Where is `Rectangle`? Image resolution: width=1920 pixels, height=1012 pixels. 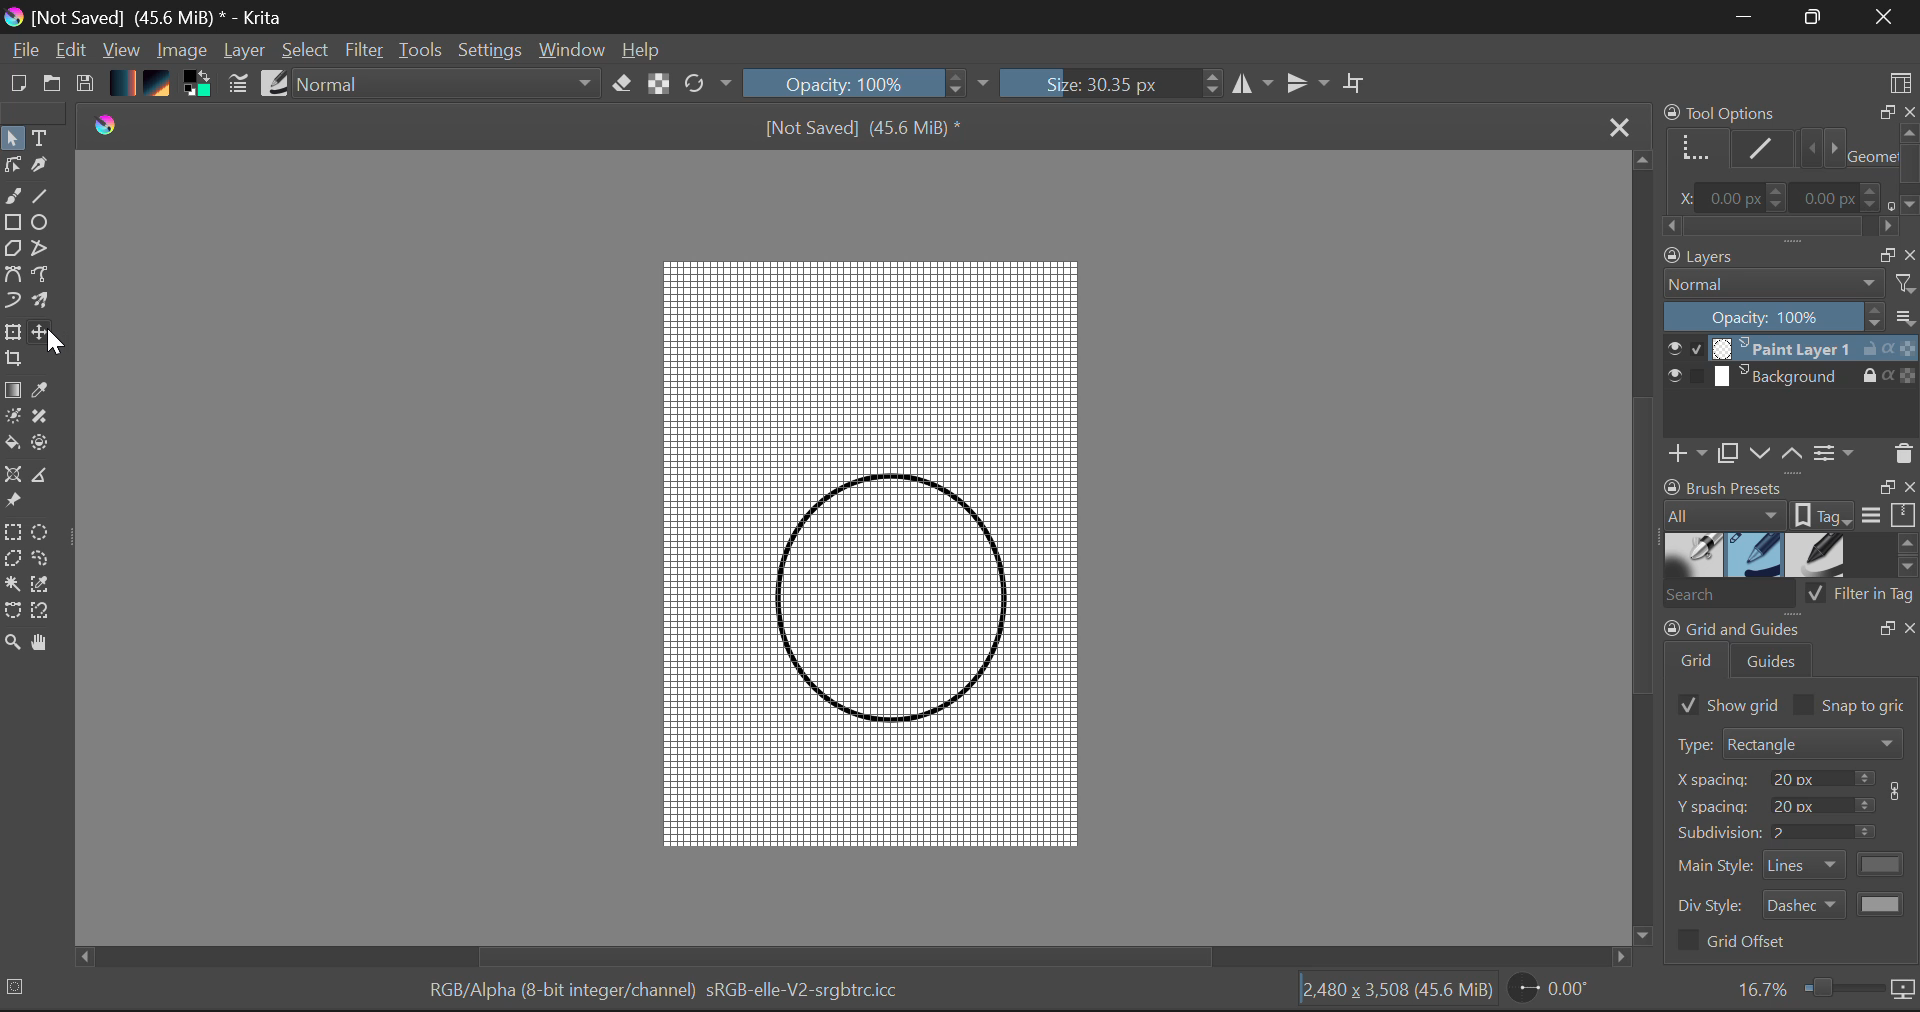
Rectangle is located at coordinates (12, 223).